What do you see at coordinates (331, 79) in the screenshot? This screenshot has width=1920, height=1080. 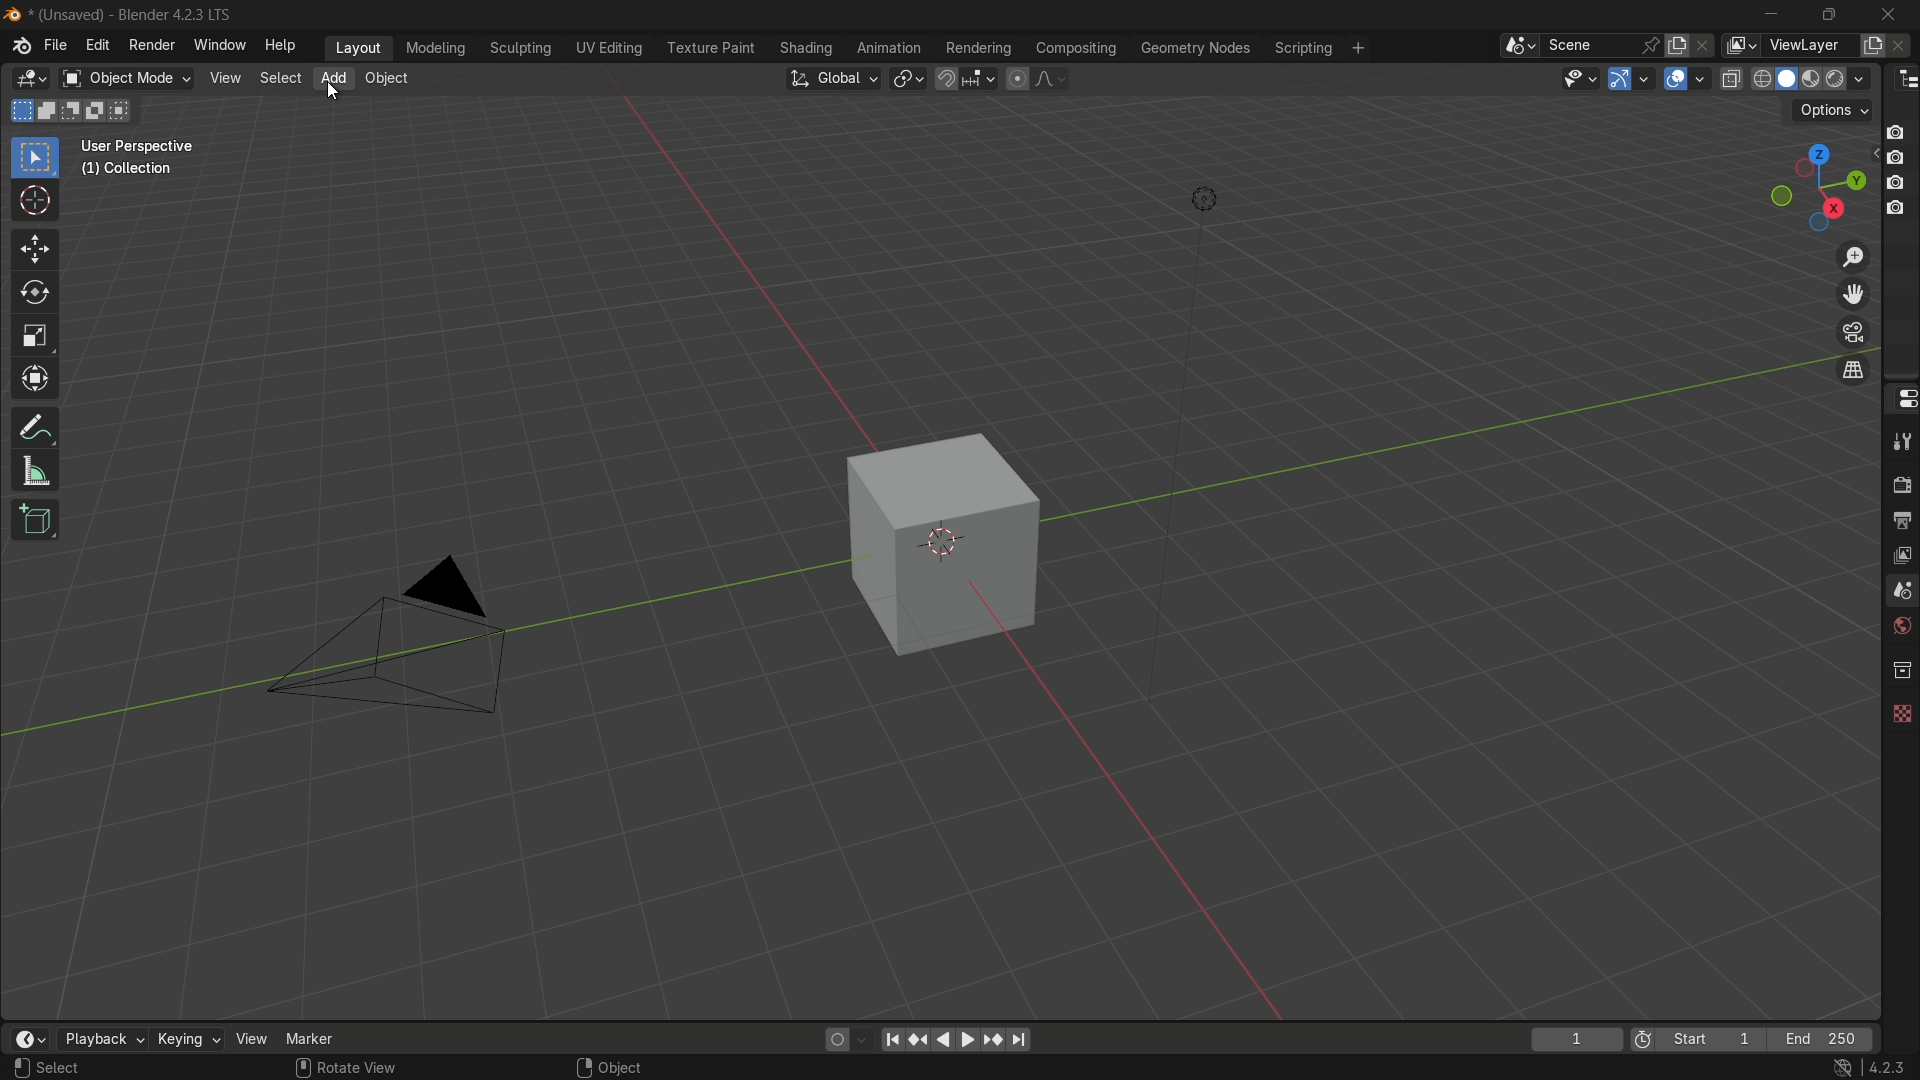 I see `add menu` at bounding box center [331, 79].